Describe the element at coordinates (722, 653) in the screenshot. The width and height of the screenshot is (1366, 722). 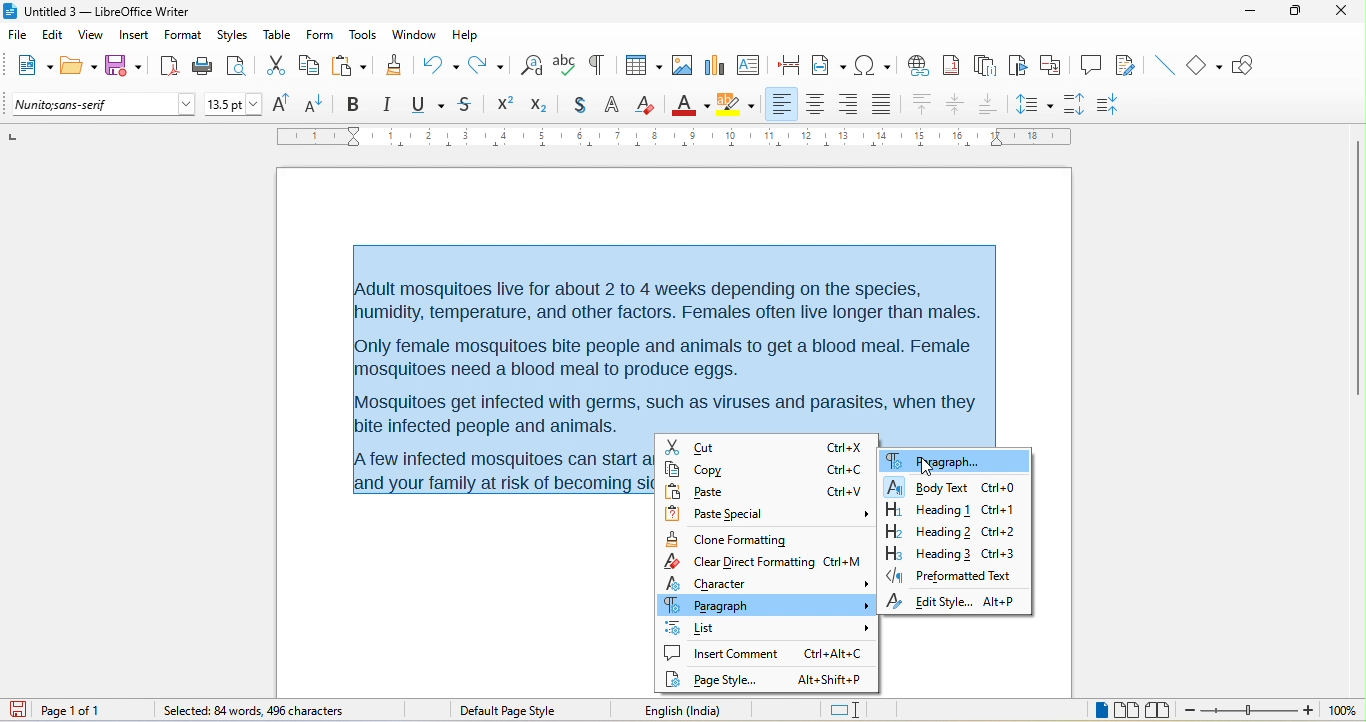
I see `insert comment` at that location.